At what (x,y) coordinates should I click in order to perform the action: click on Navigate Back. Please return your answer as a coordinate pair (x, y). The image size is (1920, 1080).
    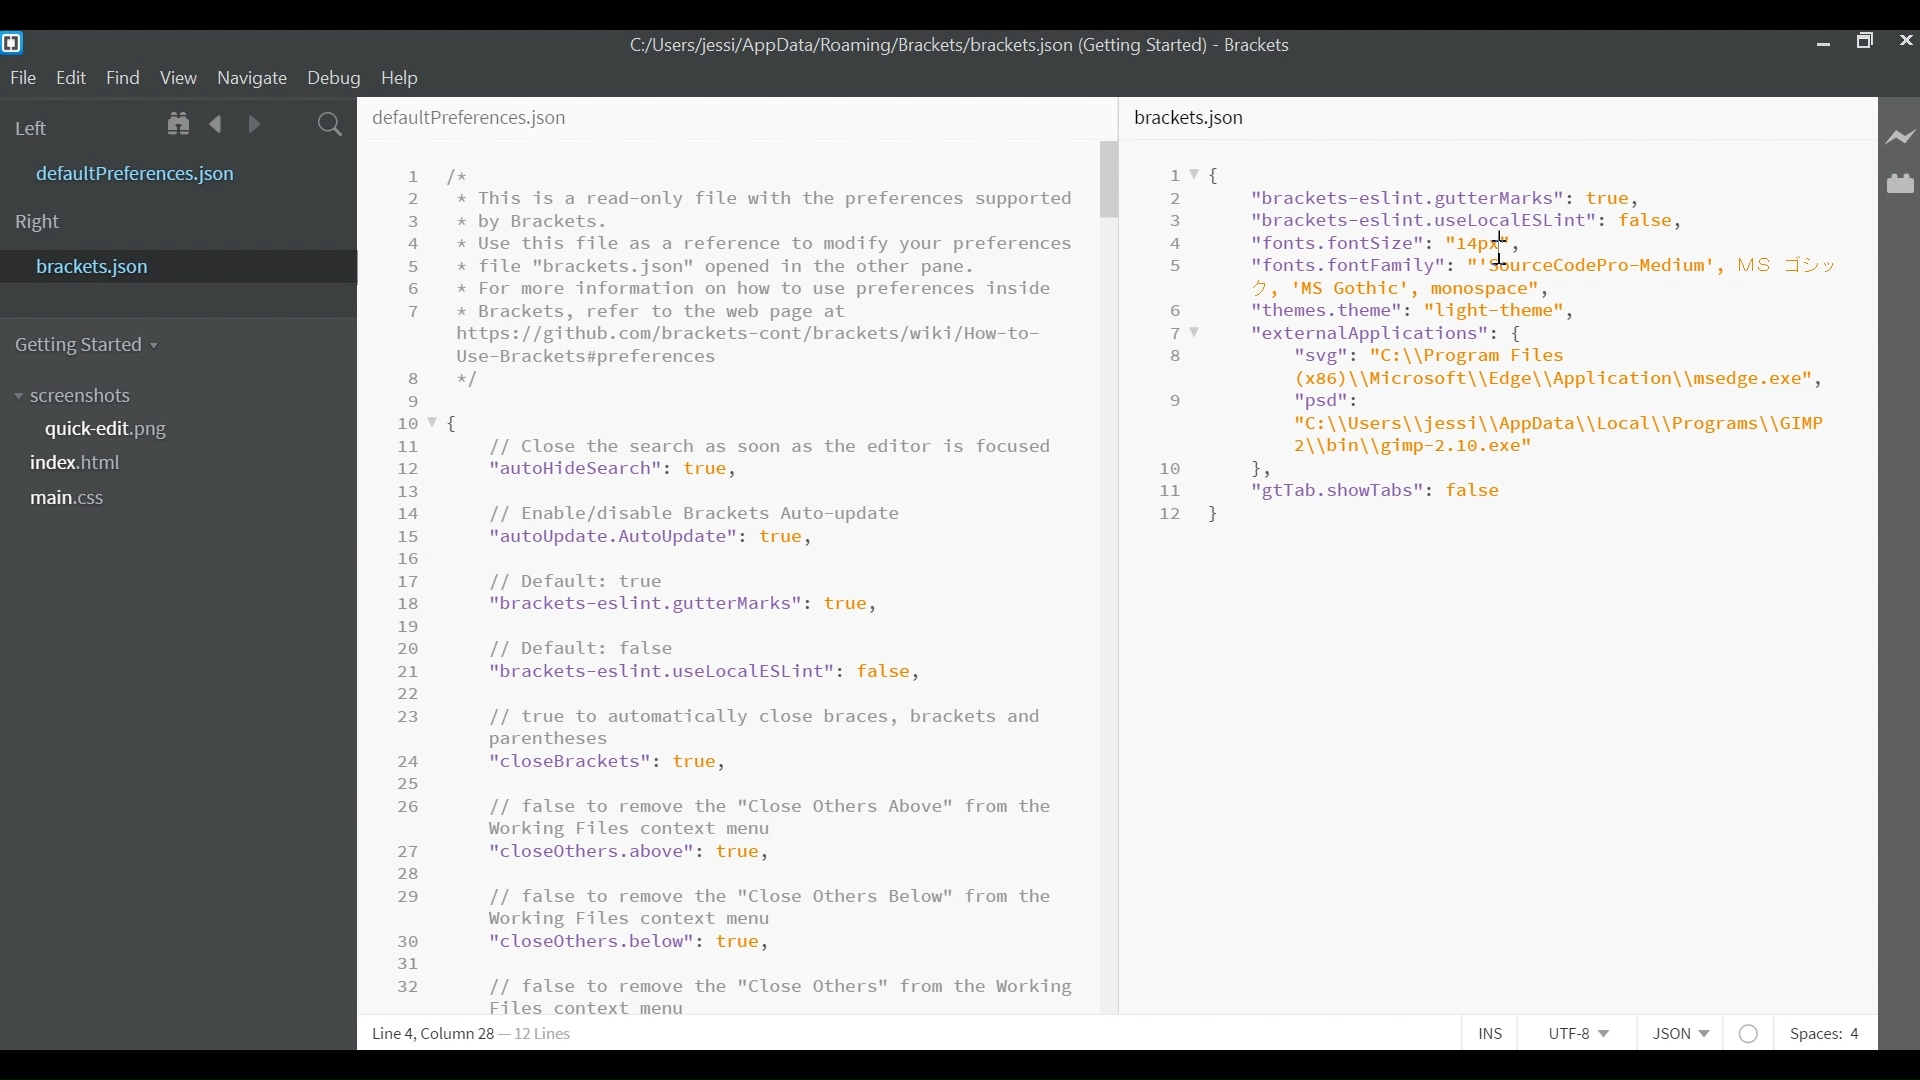
    Looking at the image, I should click on (217, 123).